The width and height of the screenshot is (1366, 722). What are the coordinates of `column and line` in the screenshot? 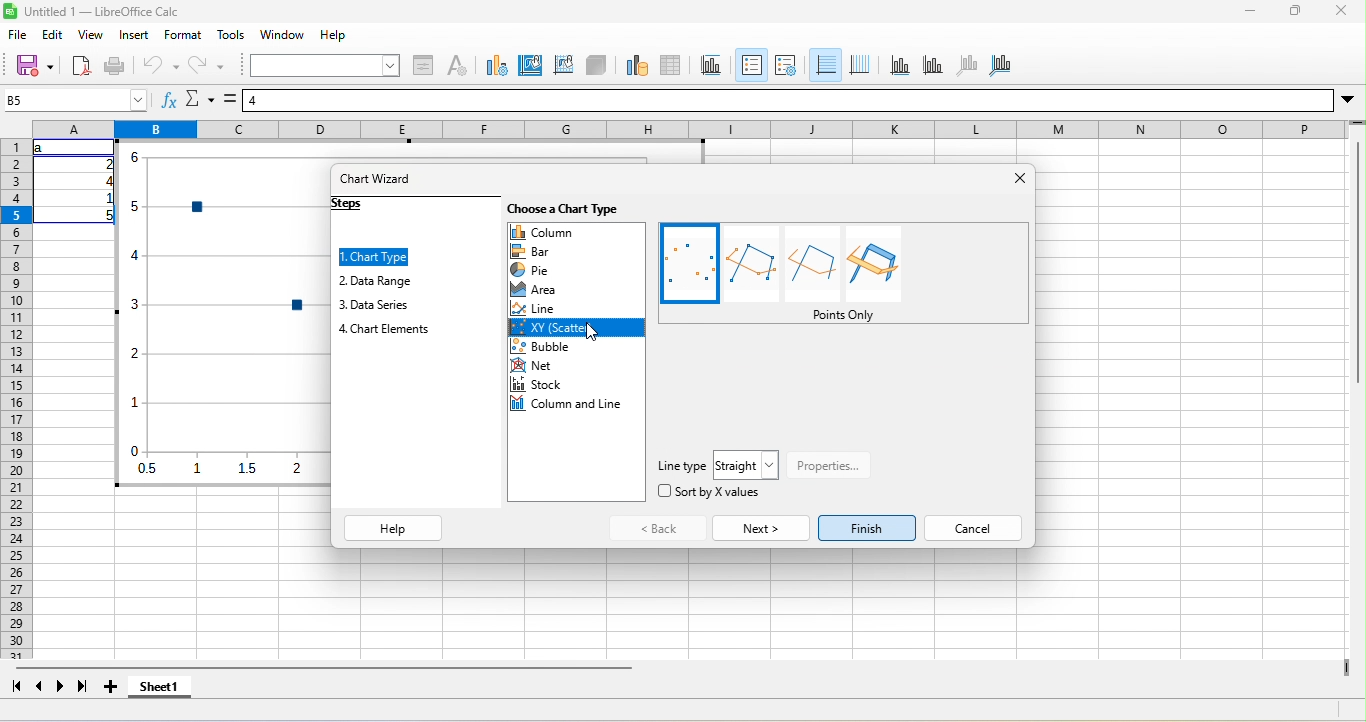 It's located at (577, 403).